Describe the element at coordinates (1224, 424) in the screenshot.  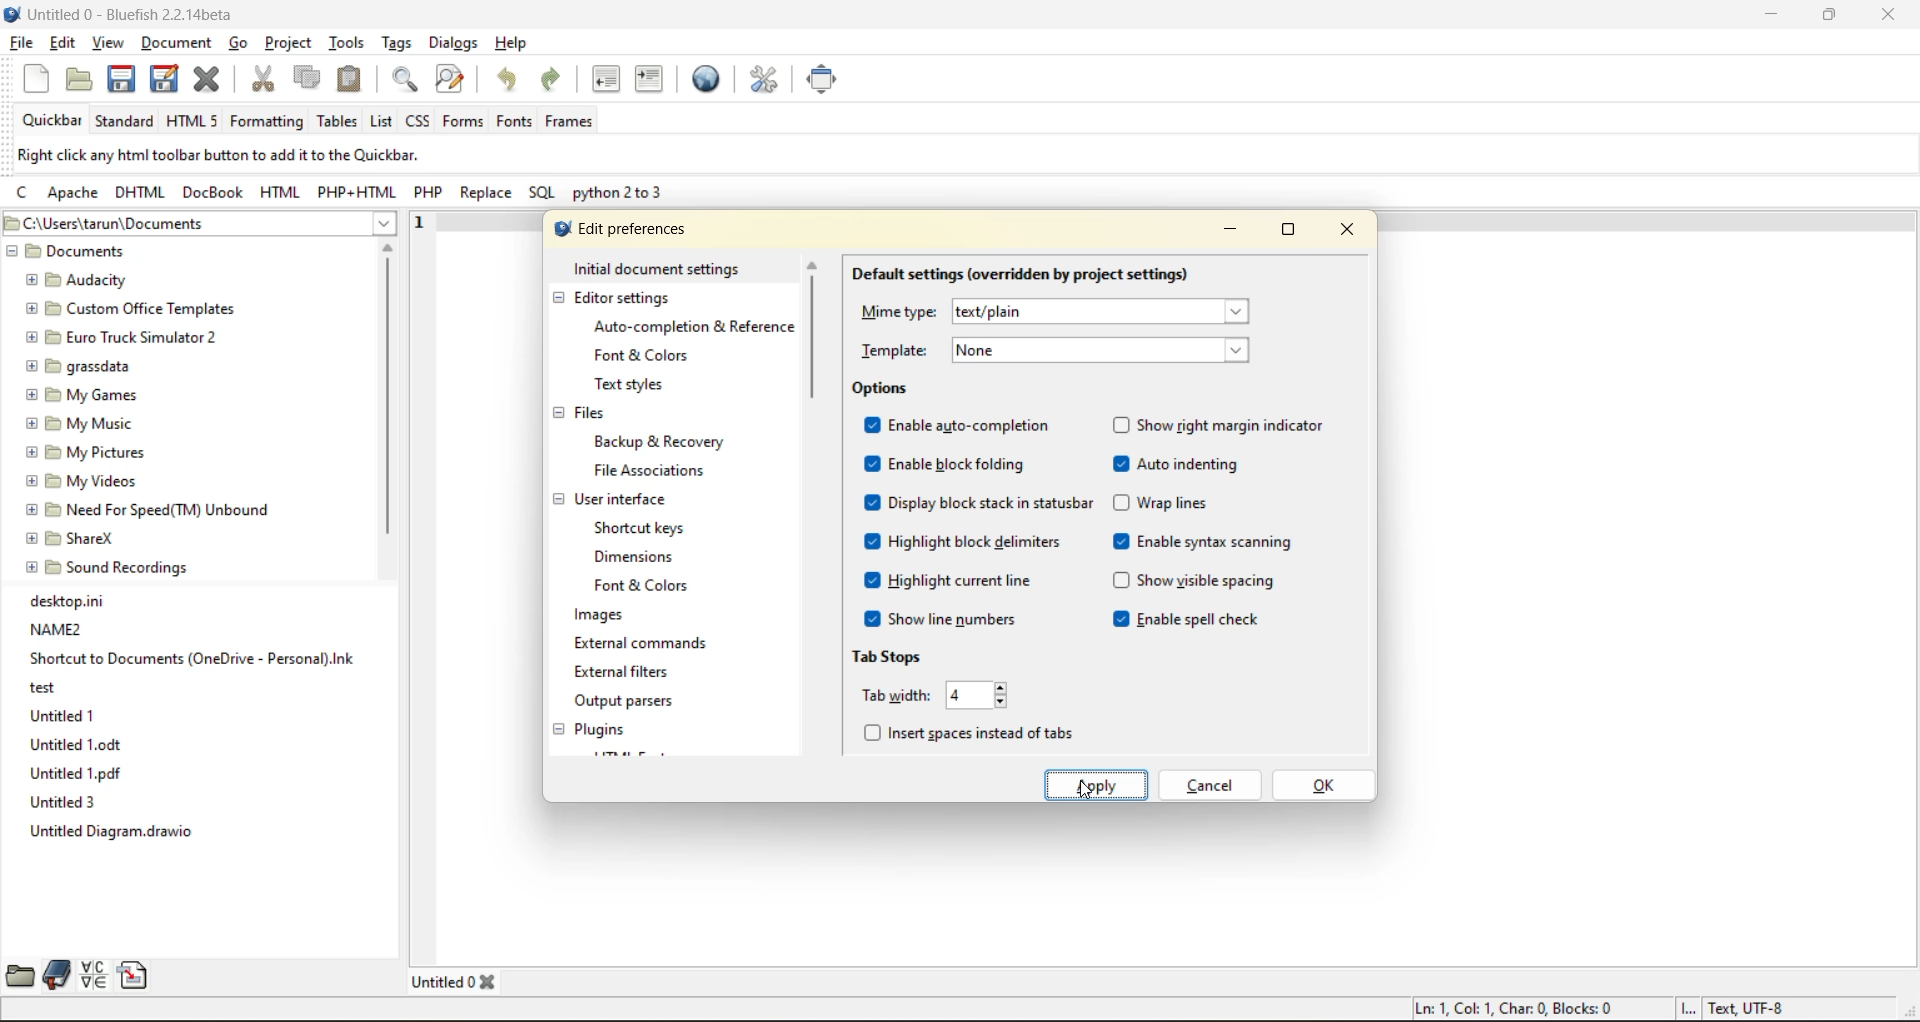
I see `show right margin indicator` at that location.